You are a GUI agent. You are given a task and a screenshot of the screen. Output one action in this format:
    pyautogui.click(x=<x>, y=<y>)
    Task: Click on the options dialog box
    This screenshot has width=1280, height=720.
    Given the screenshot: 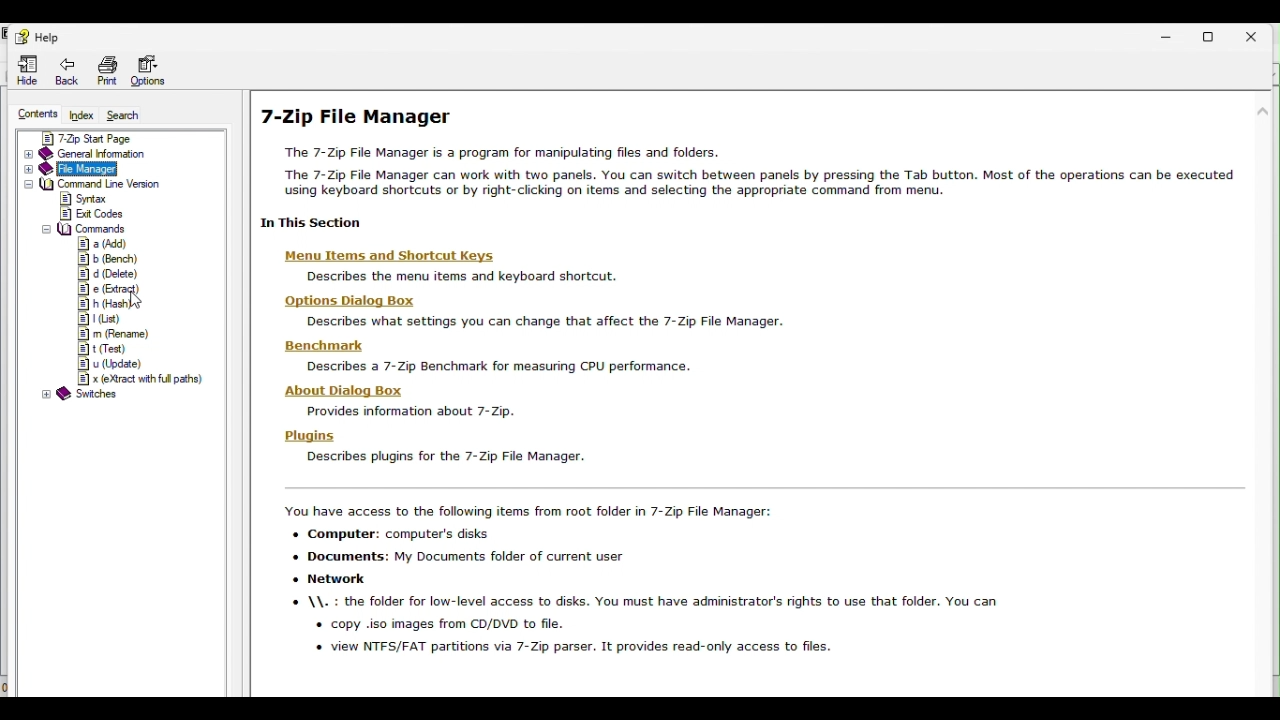 What is the action you would take?
    pyautogui.click(x=531, y=309)
    